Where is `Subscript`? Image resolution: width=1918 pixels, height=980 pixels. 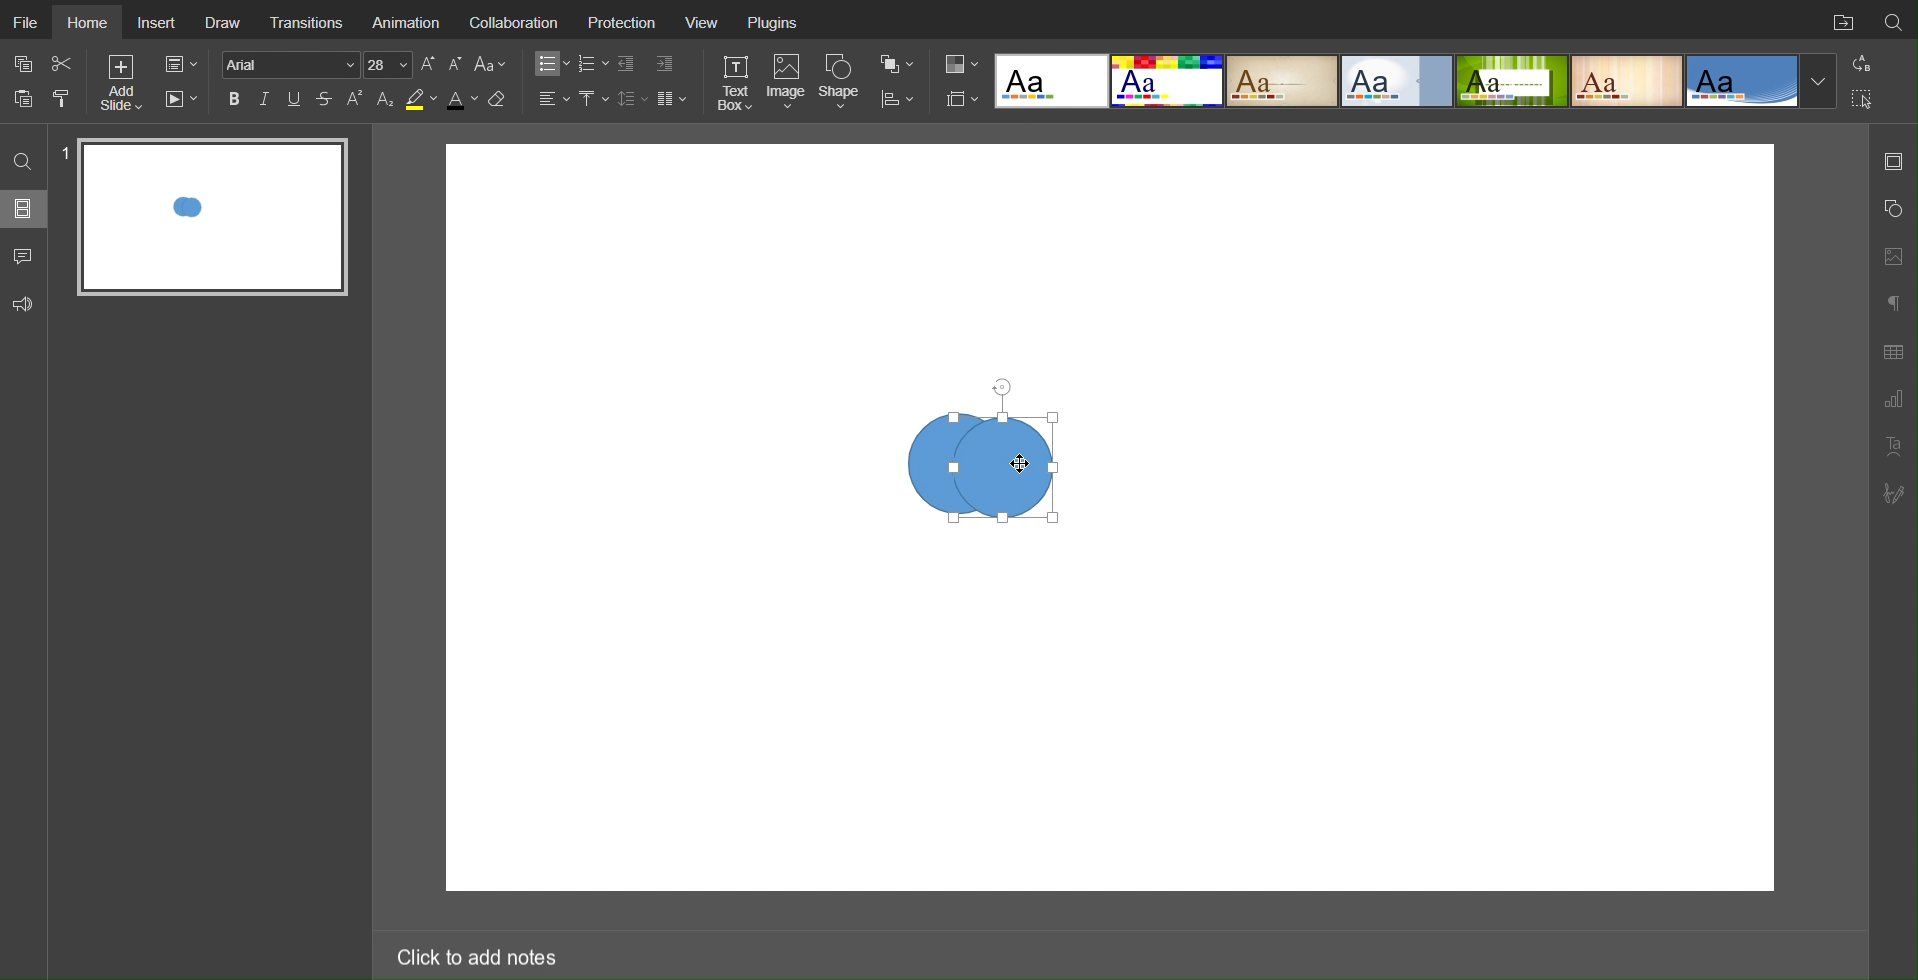
Subscript is located at coordinates (386, 99).